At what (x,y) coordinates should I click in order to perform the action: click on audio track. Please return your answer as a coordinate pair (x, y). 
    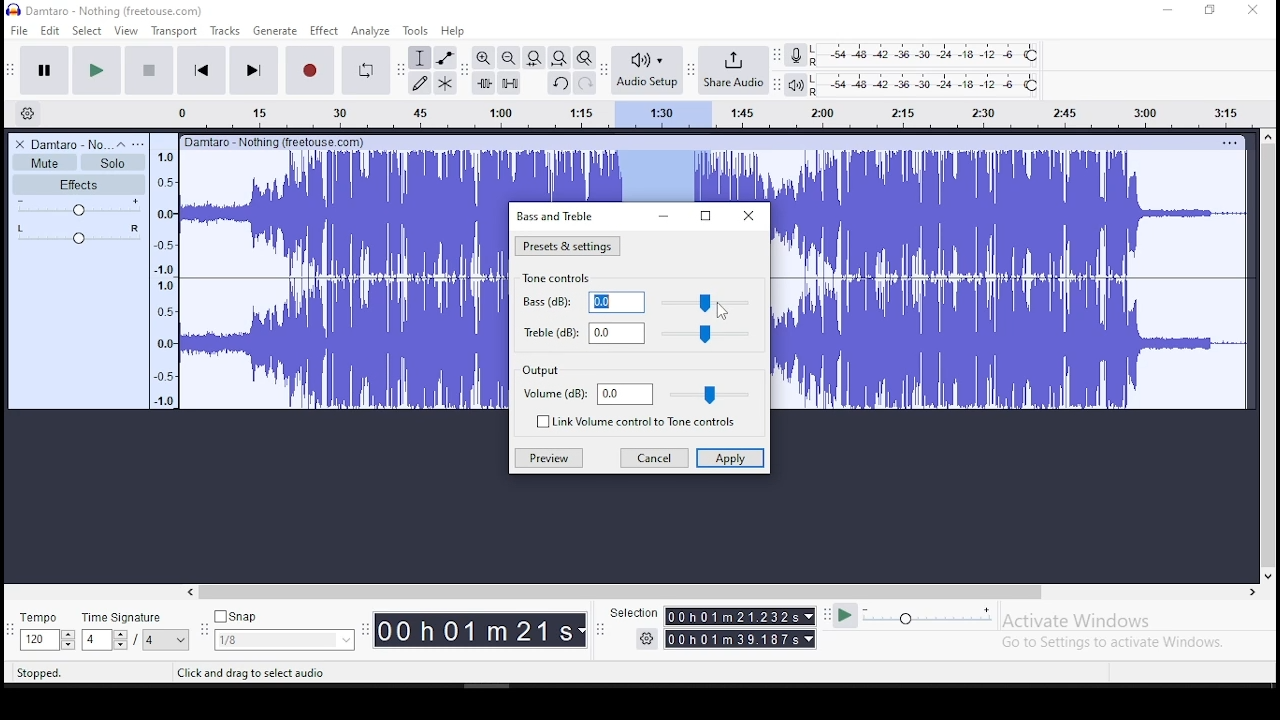
    Looking at the image, I should click on (1013, 344).